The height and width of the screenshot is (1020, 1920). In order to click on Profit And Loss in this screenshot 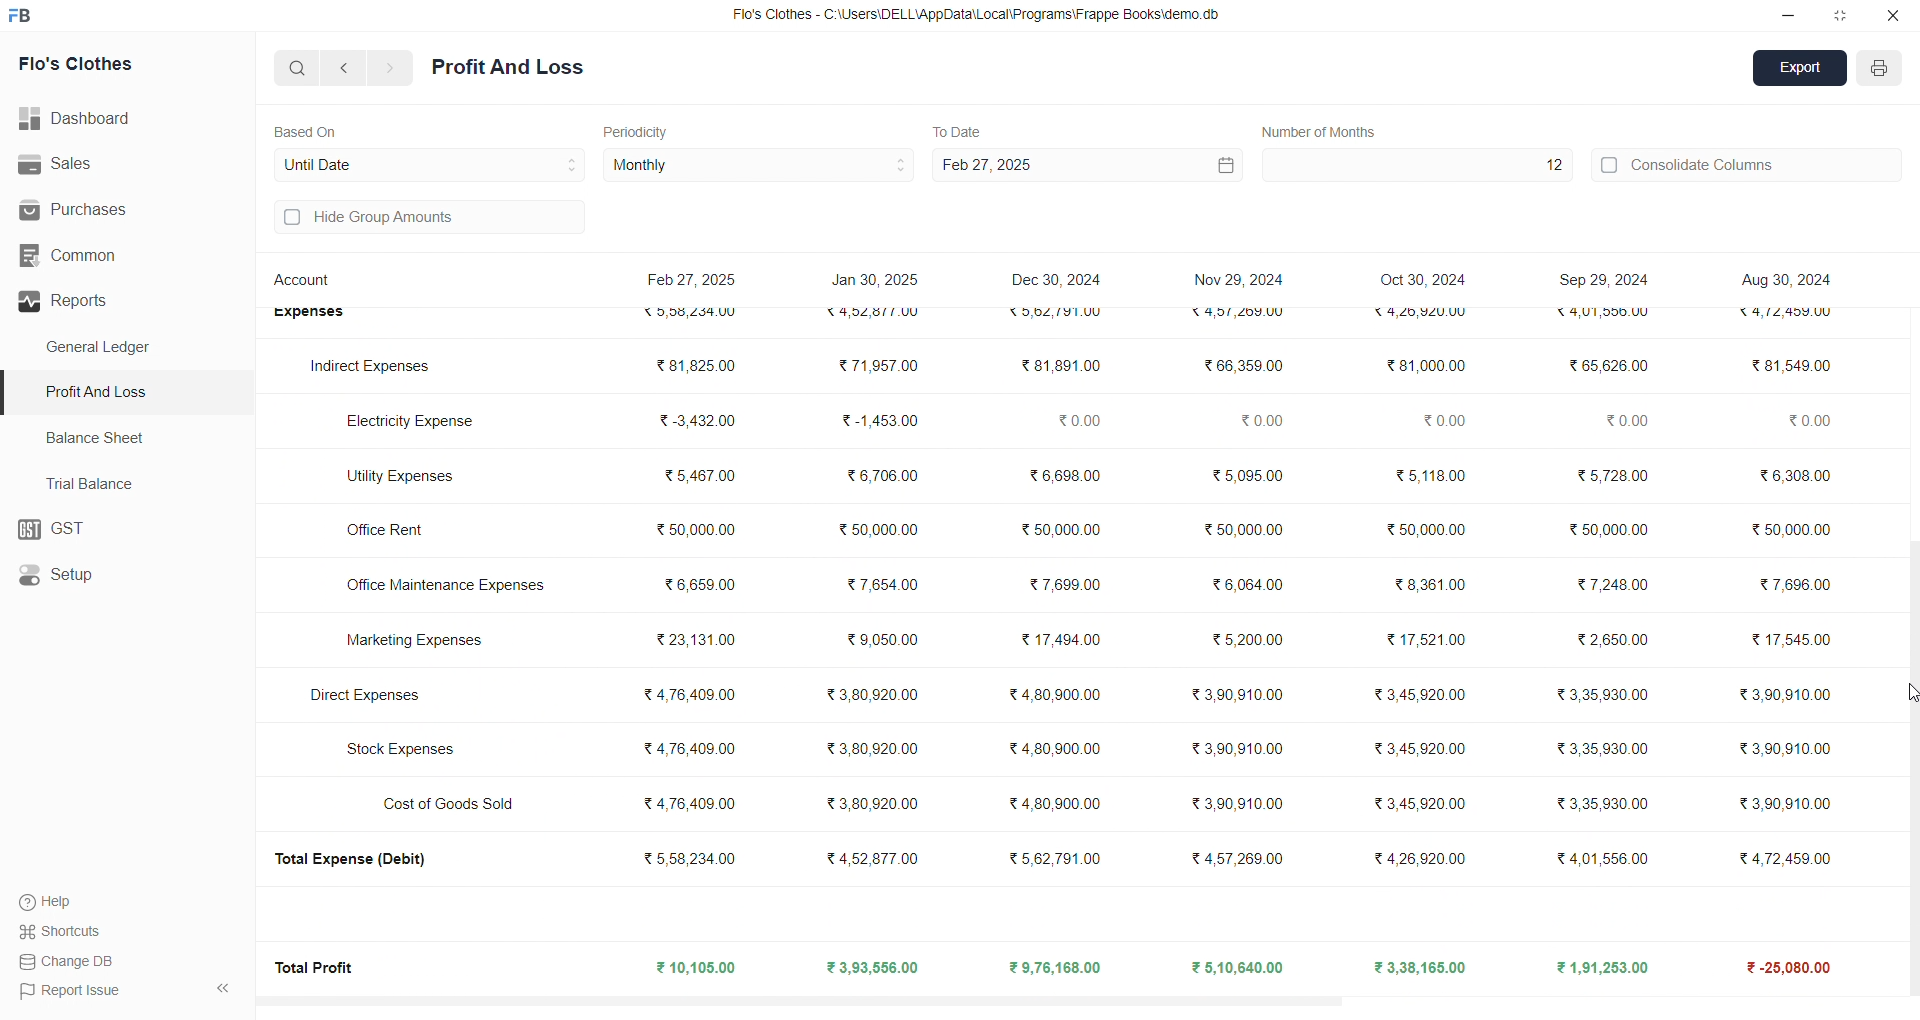, I will do `click(508, 68)`.